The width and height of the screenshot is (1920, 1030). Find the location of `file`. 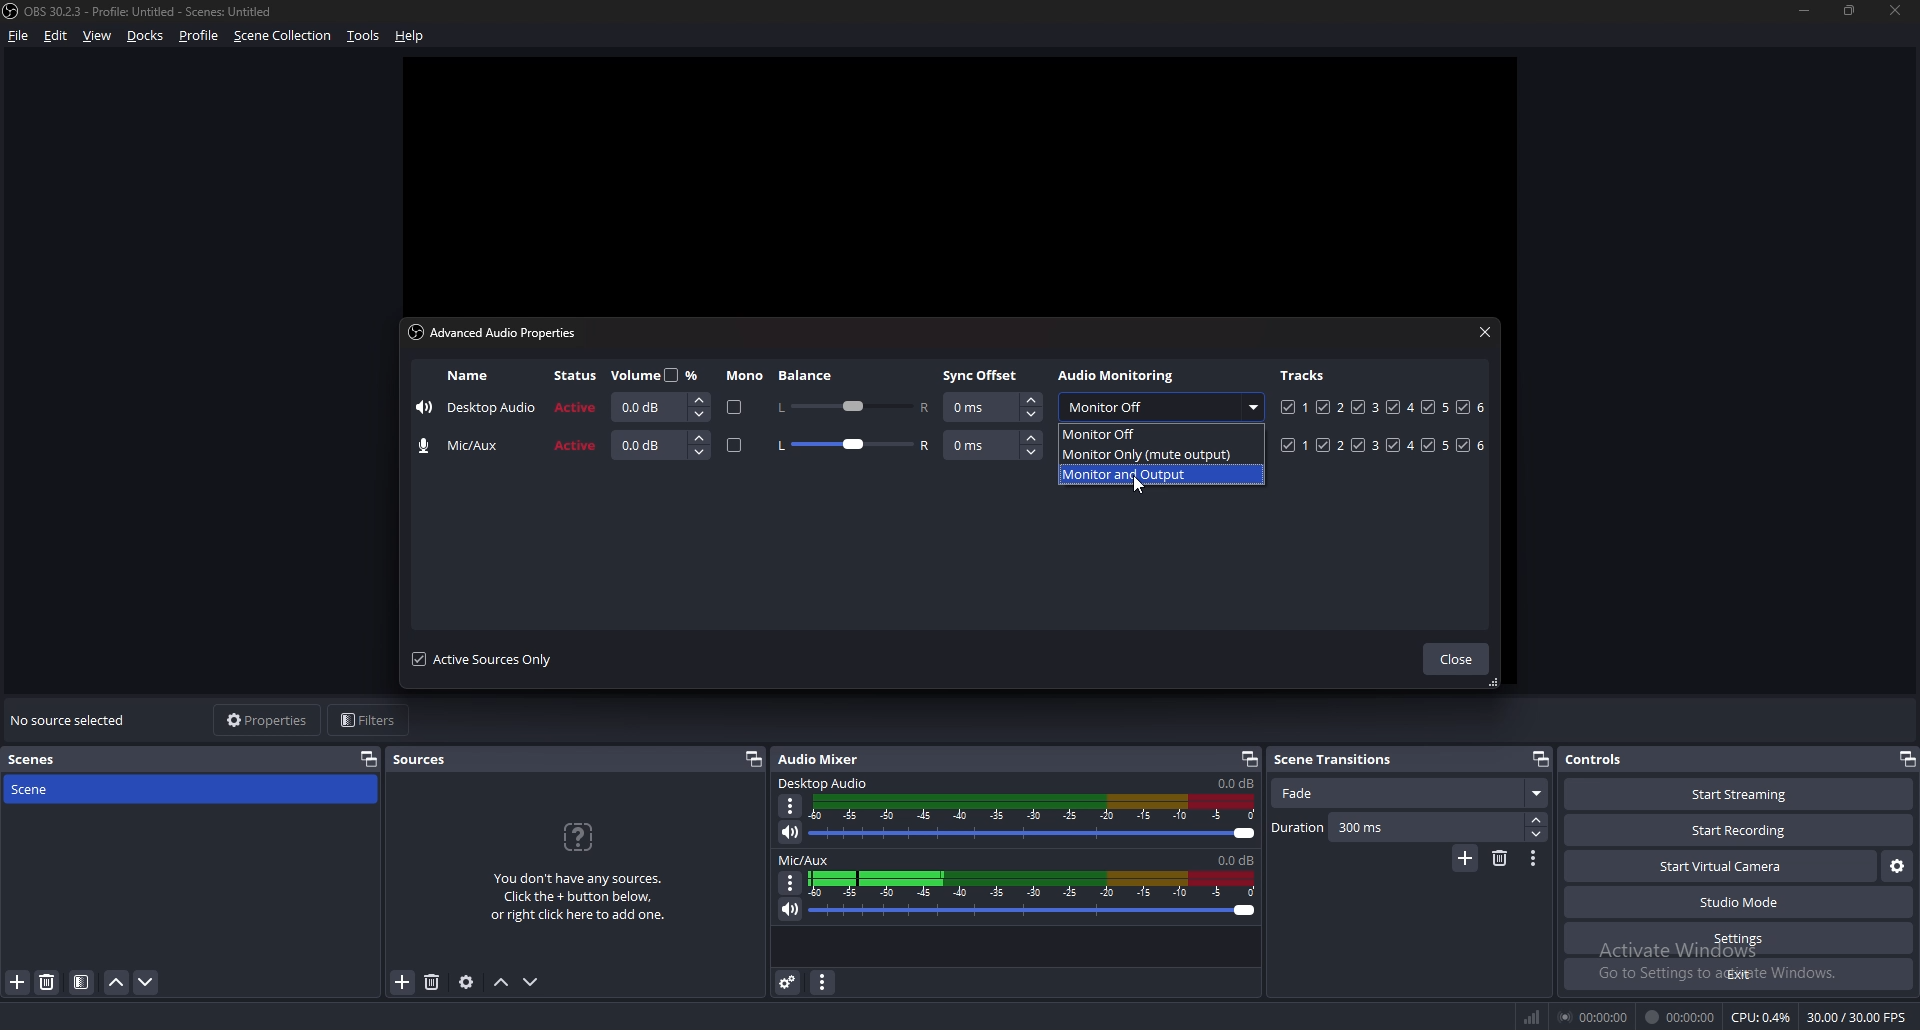

file is located at coordinates (20, 36).